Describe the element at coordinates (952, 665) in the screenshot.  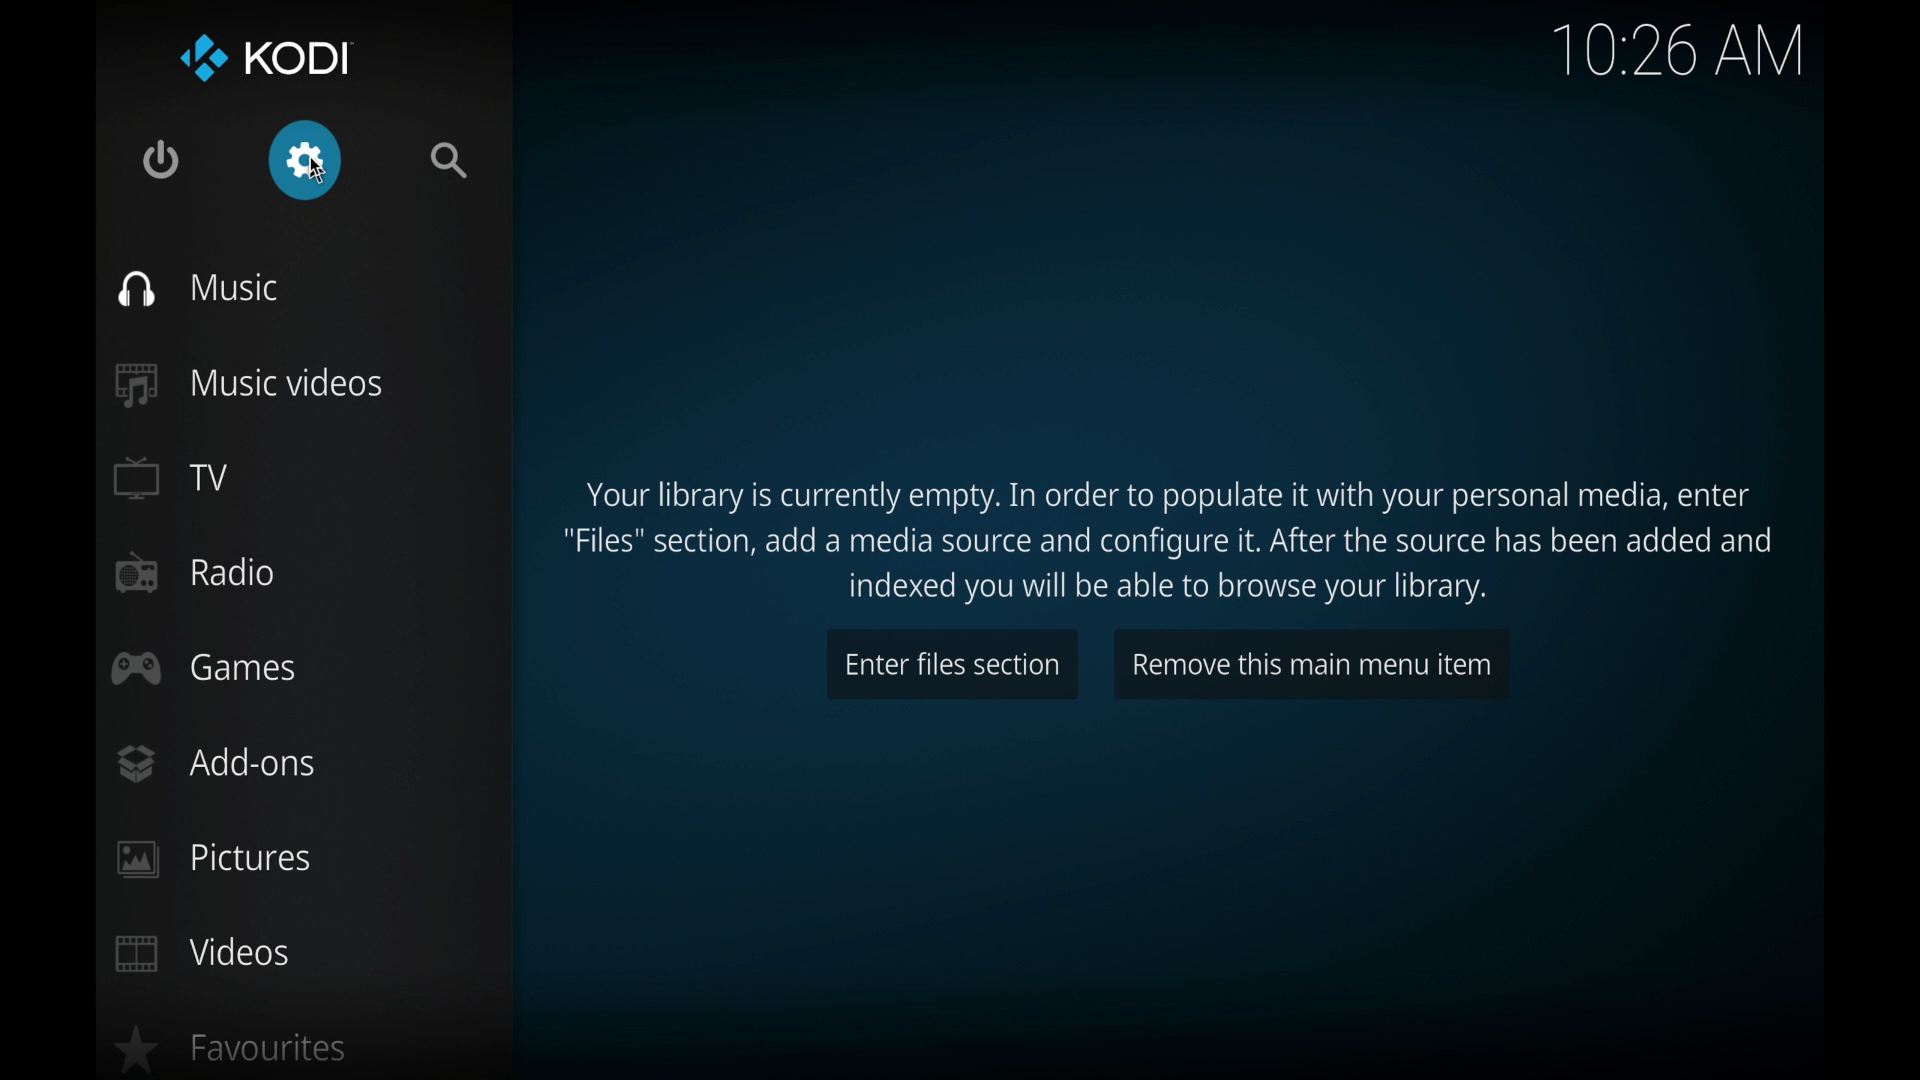
I see `enter files section` at that location.